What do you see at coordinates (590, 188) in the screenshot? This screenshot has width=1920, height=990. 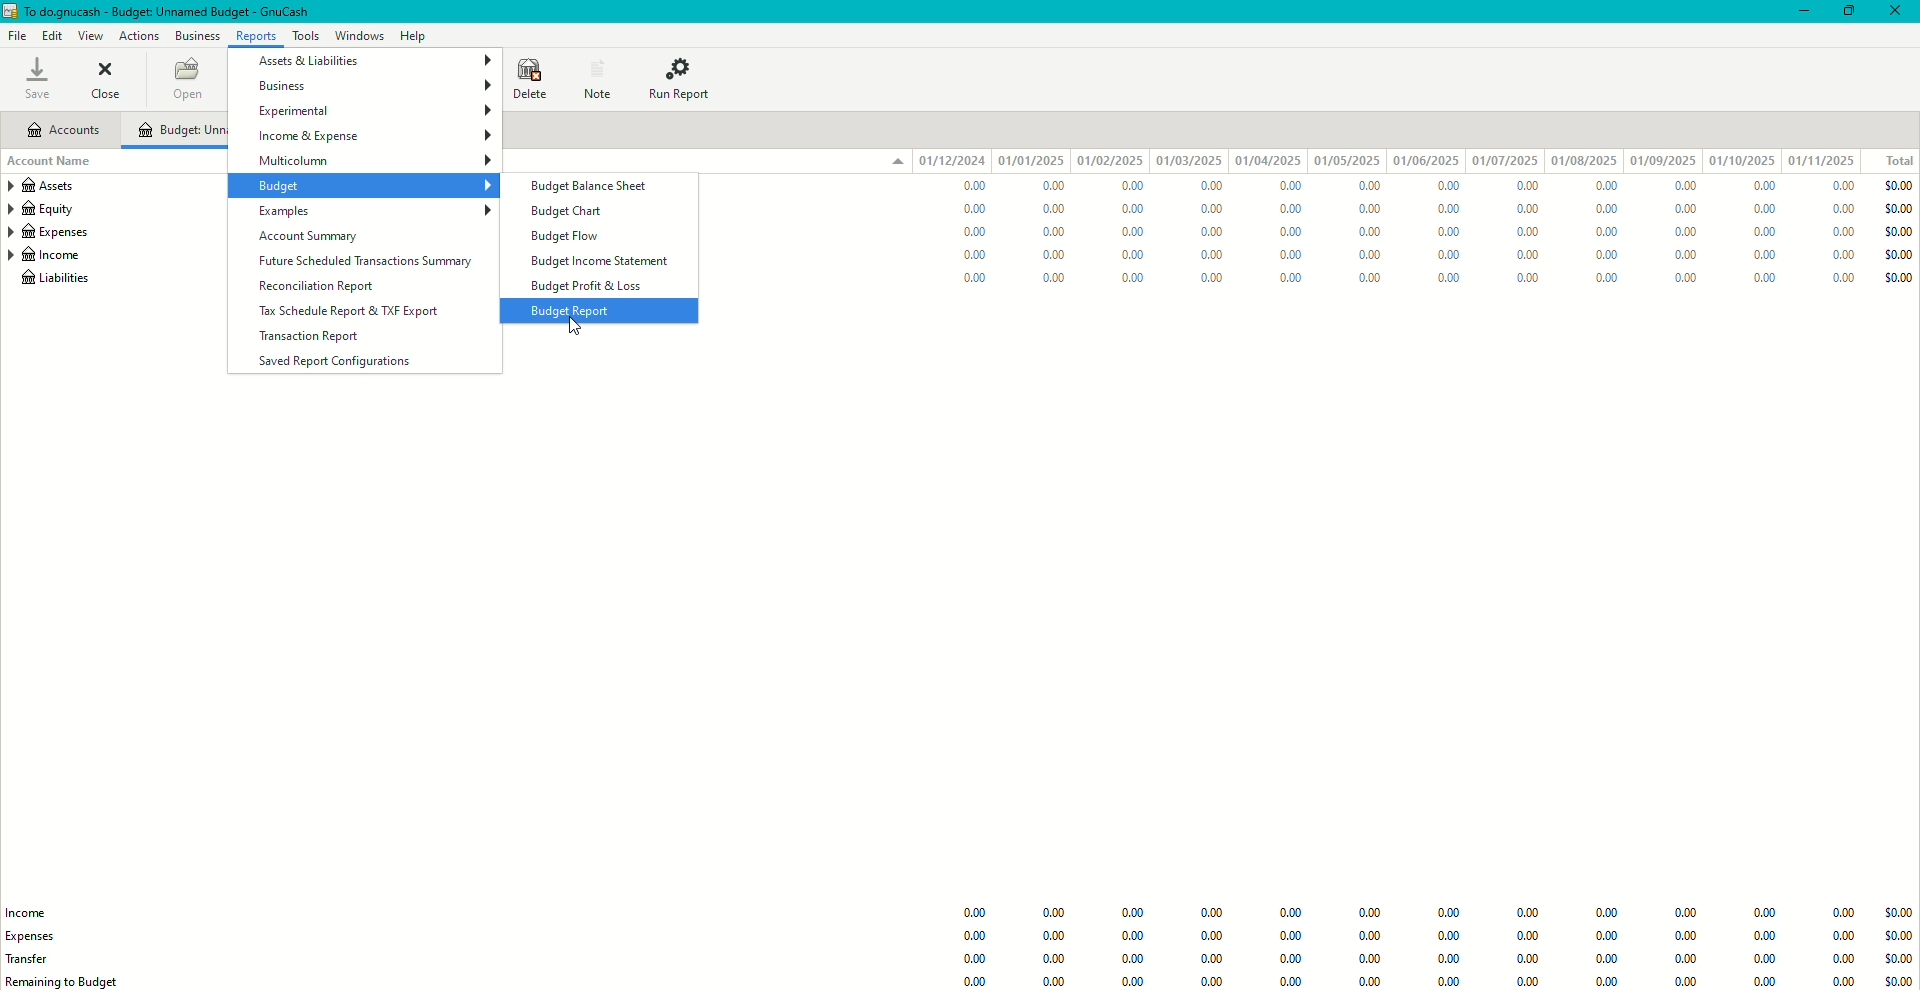 I see `Budget Balance Sheet` at bounding box center [590, 188].